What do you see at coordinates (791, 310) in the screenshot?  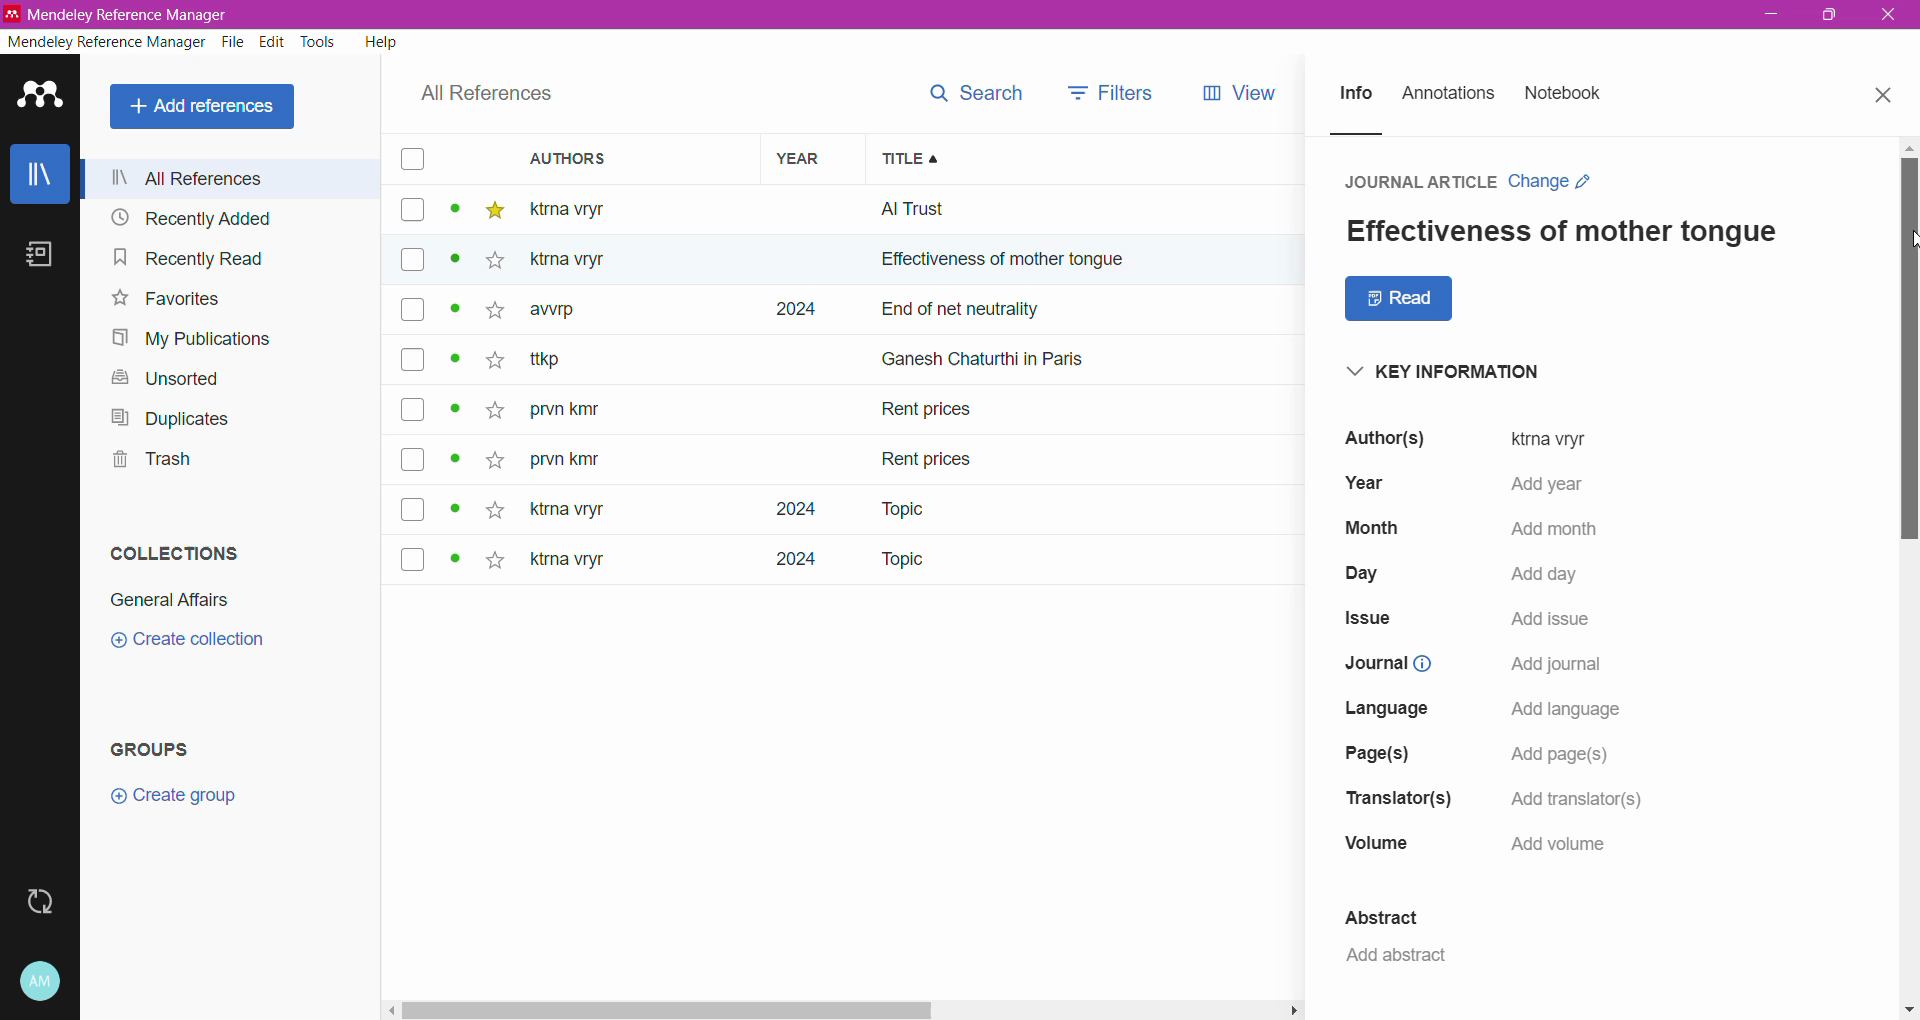 I see `2024` at bounding box center [791, 310].